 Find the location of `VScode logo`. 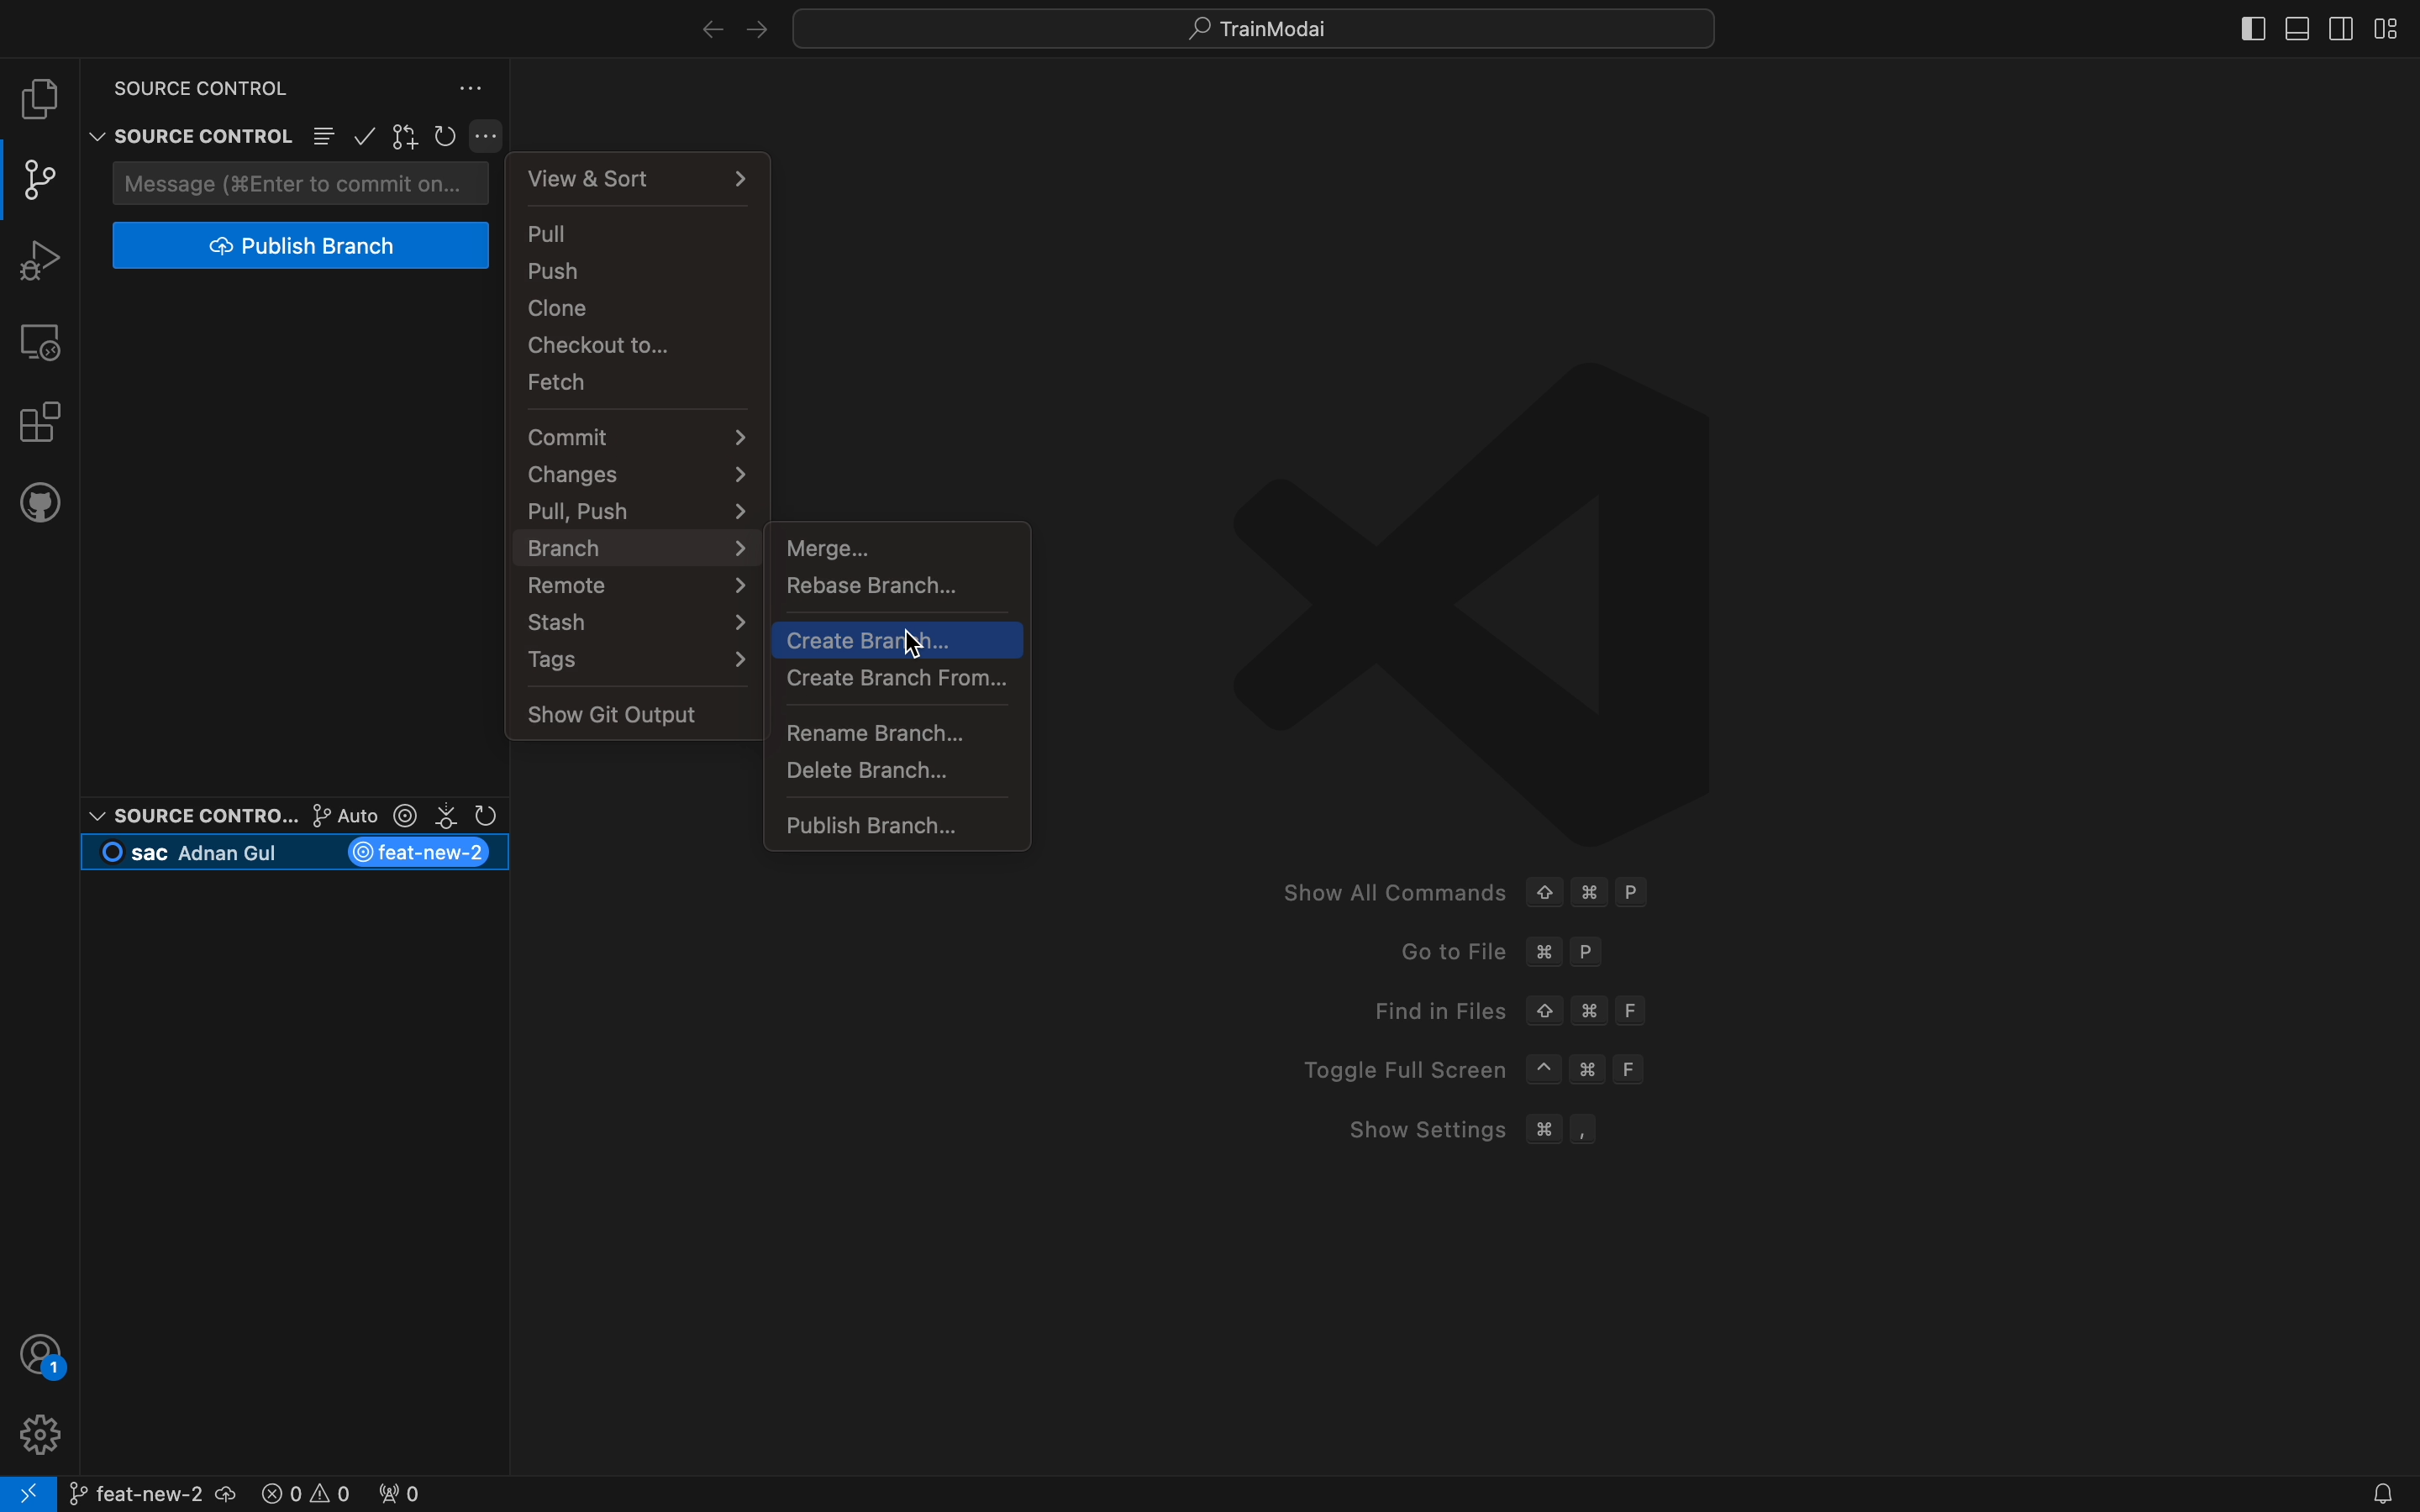

VScode logo is located at coordinates (1465, 597).